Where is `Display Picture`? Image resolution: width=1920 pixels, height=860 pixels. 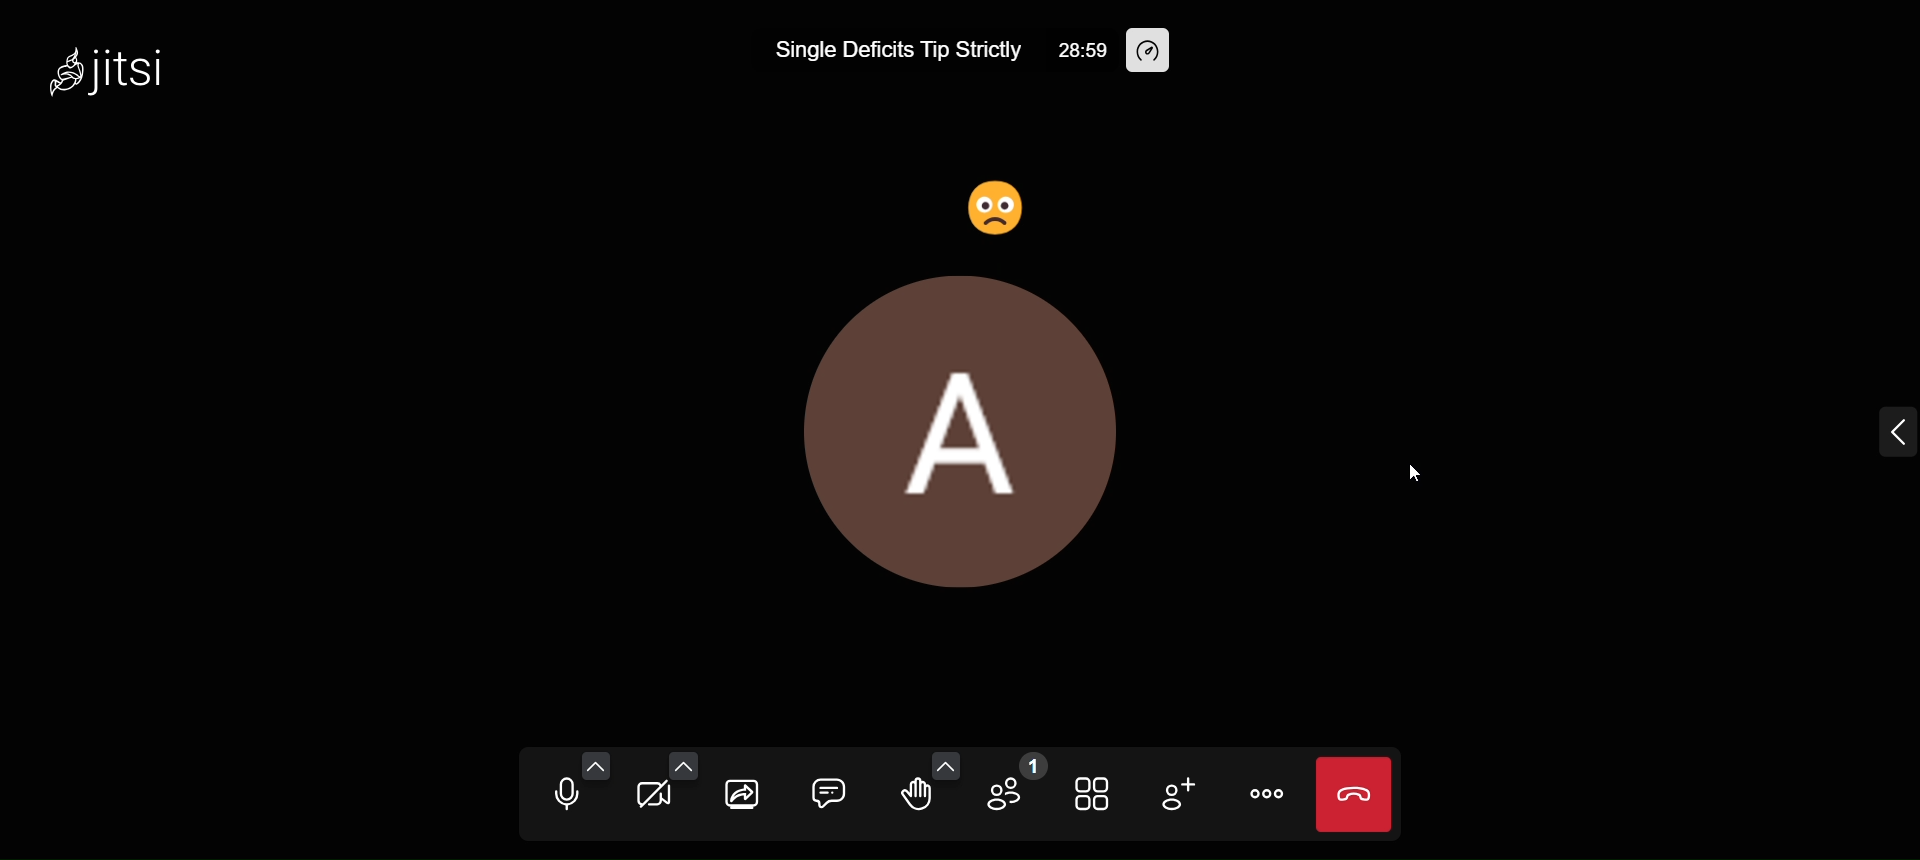
Display Picture is located at coordinates (956, 432).